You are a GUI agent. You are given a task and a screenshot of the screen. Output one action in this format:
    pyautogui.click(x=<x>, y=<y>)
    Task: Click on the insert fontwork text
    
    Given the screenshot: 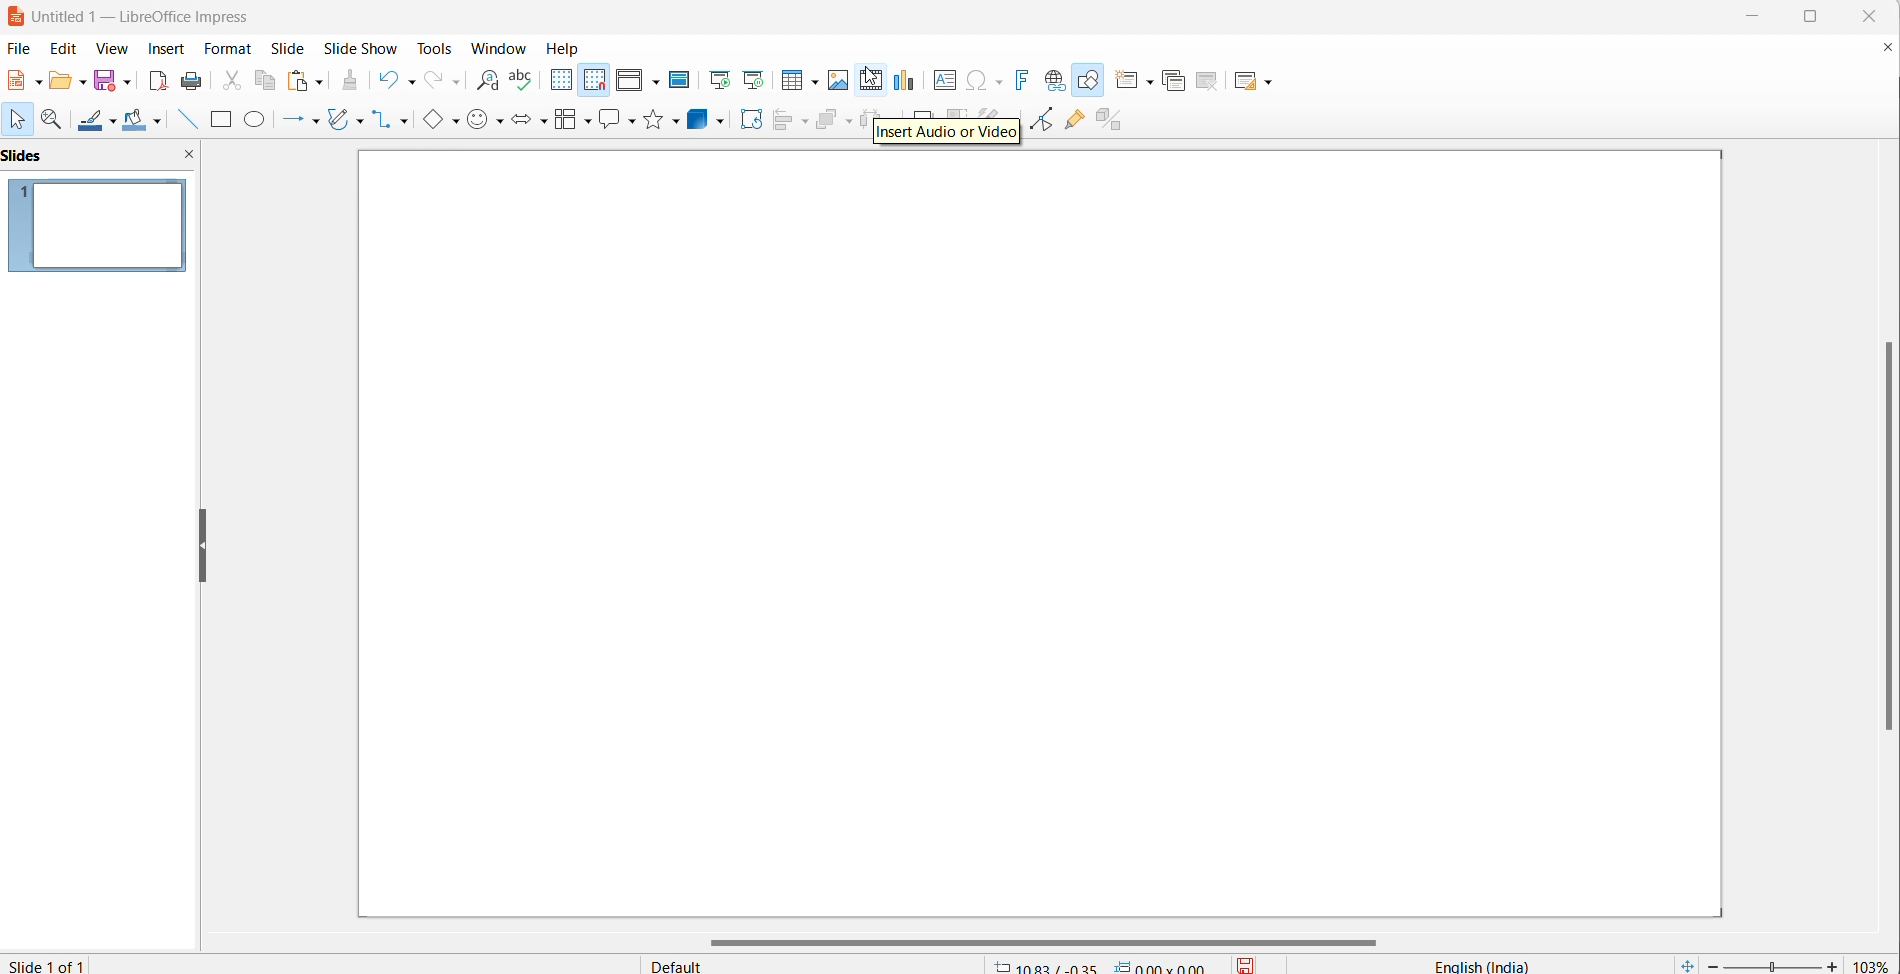 What is the action you would take?
    pyautogui.click(x=1027, y=81)
    